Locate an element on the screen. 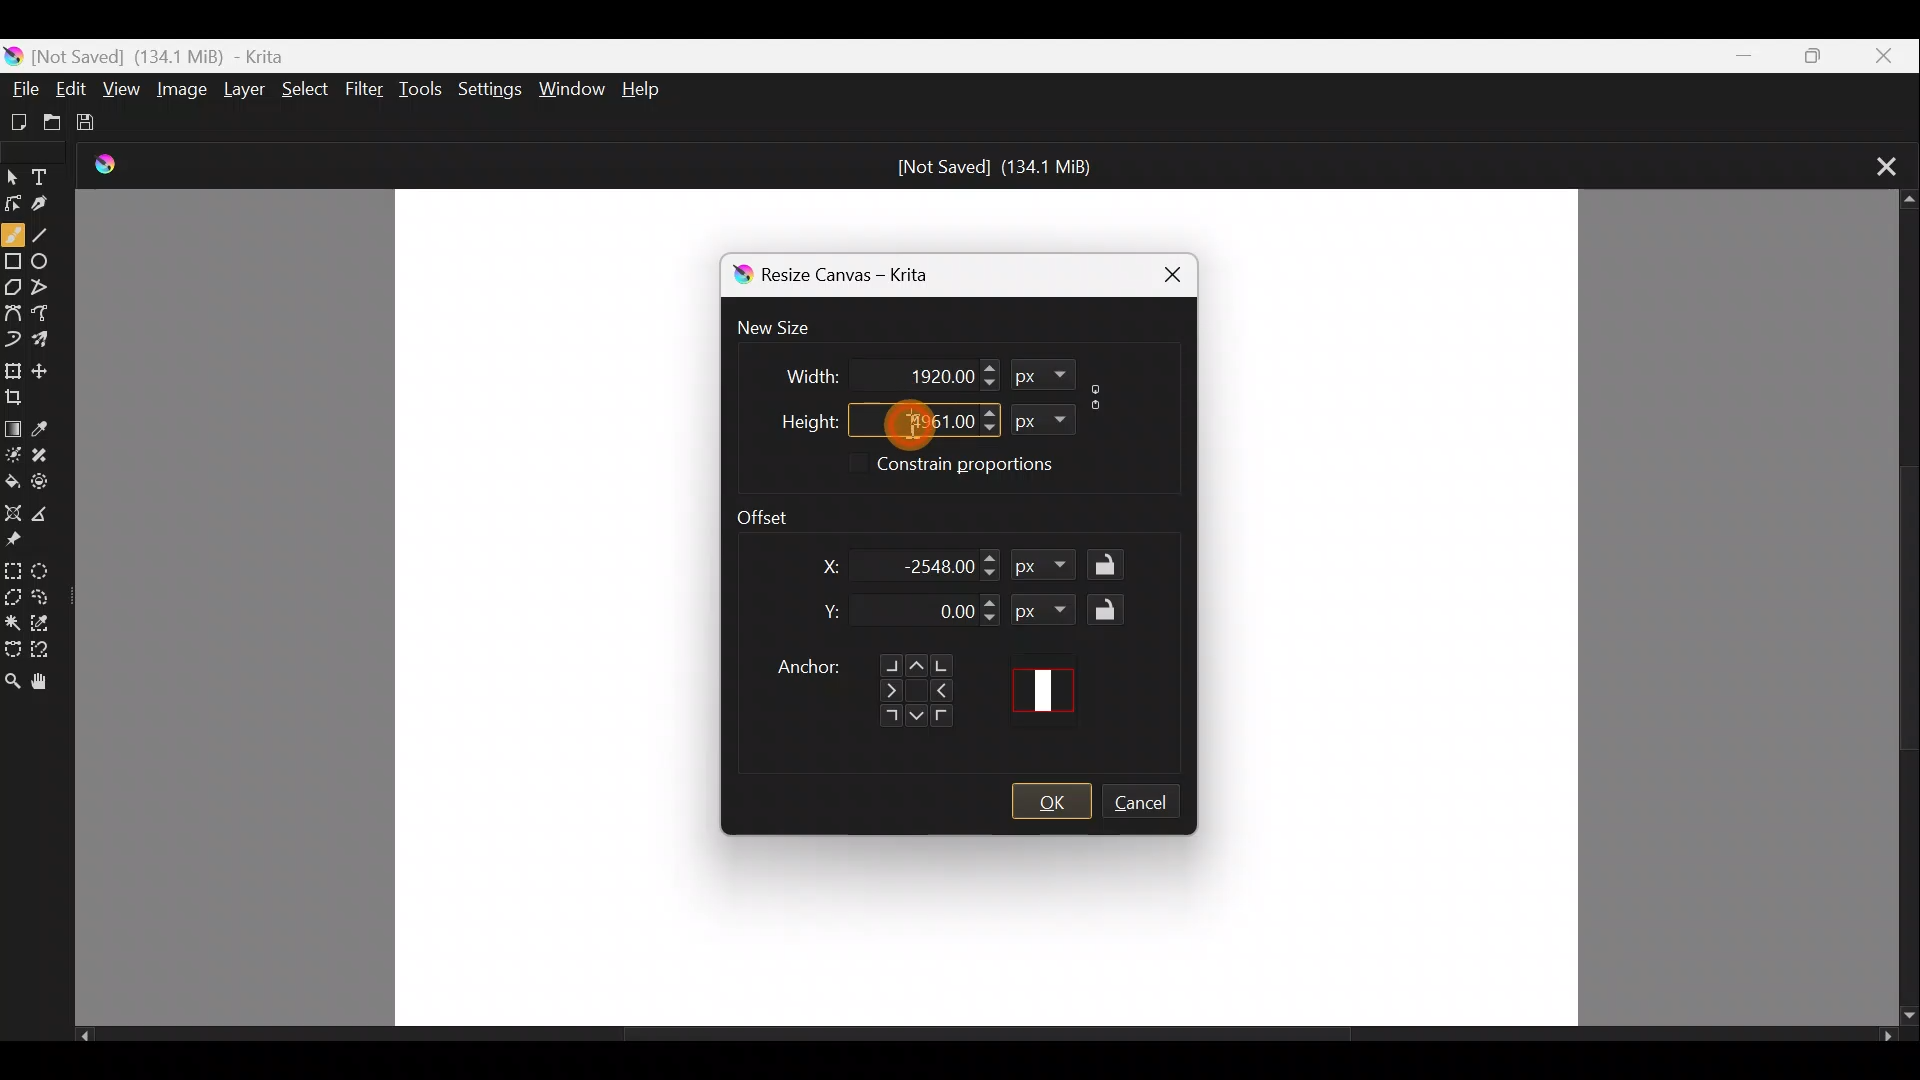  Decrease width is located at coordinates (988, 383).